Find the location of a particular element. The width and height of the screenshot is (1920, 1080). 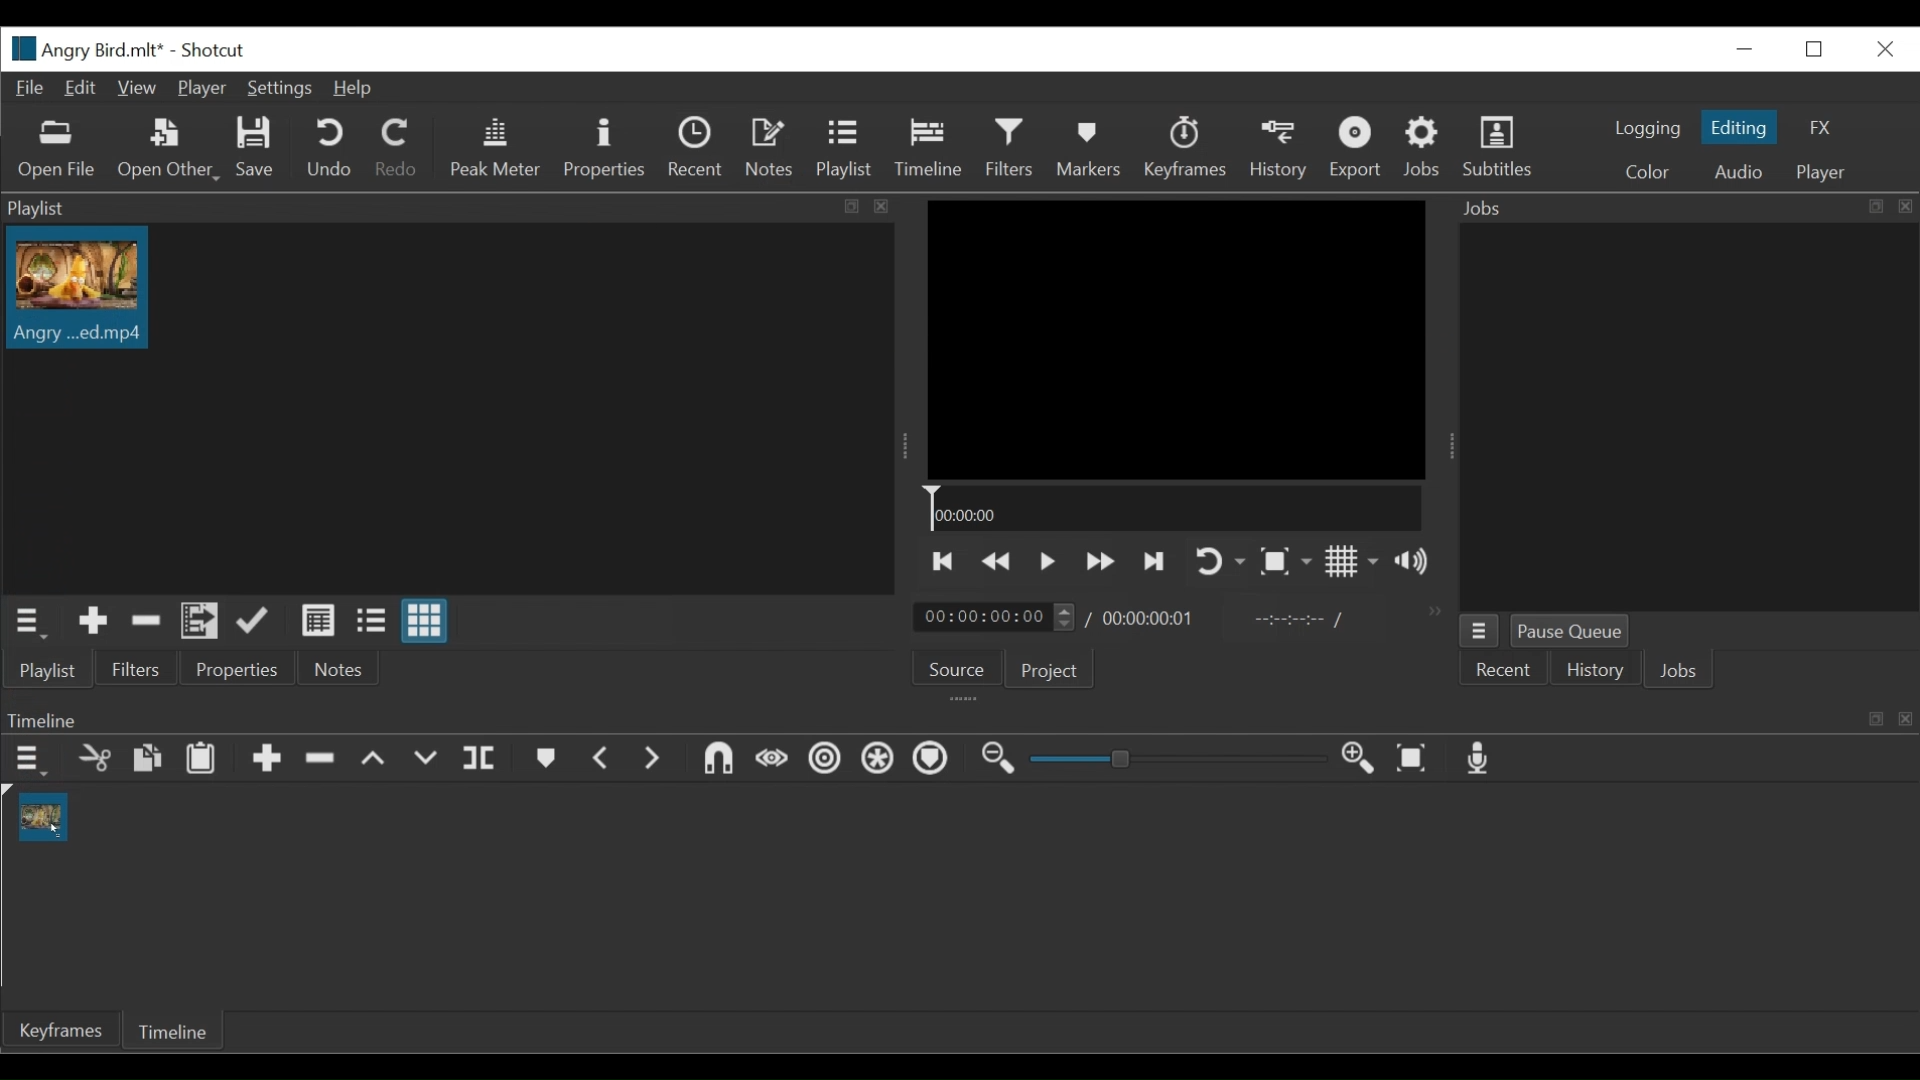

View as detail is located at coordinates (319, 622).